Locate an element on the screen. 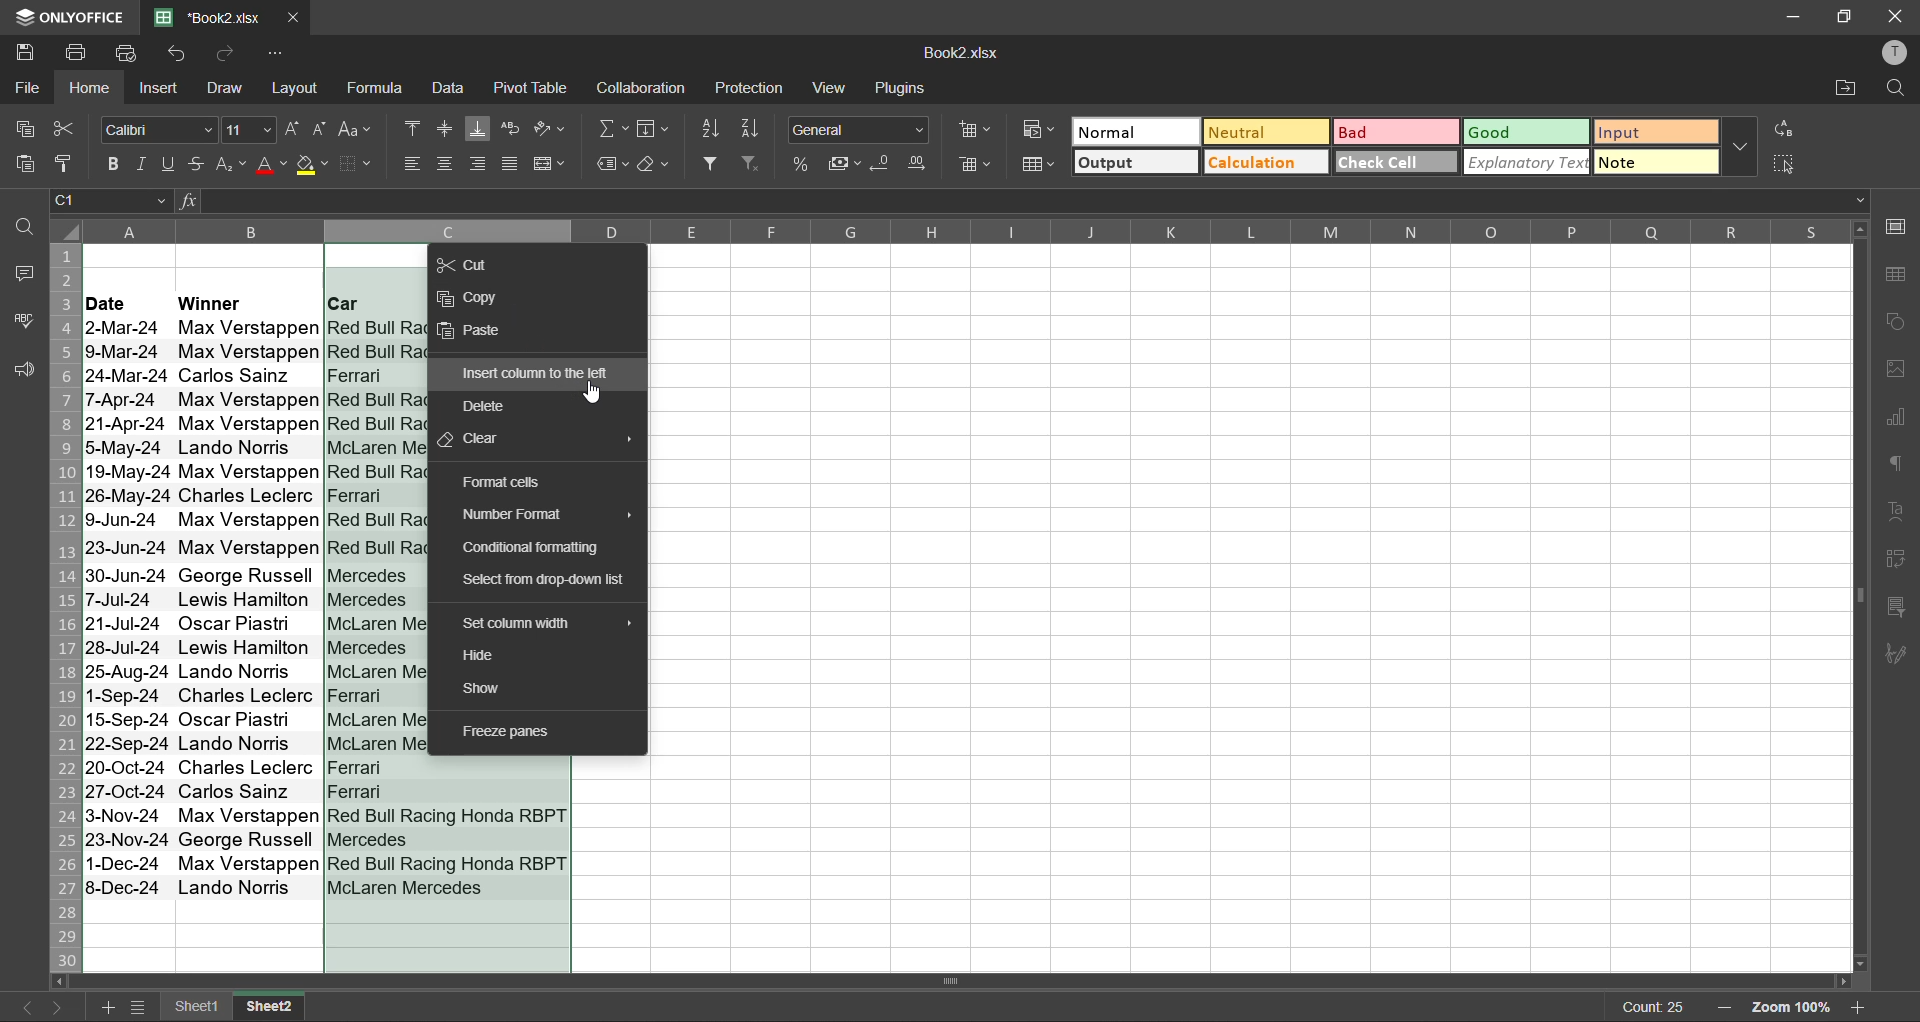  bold is located at coordinates (113, 162).